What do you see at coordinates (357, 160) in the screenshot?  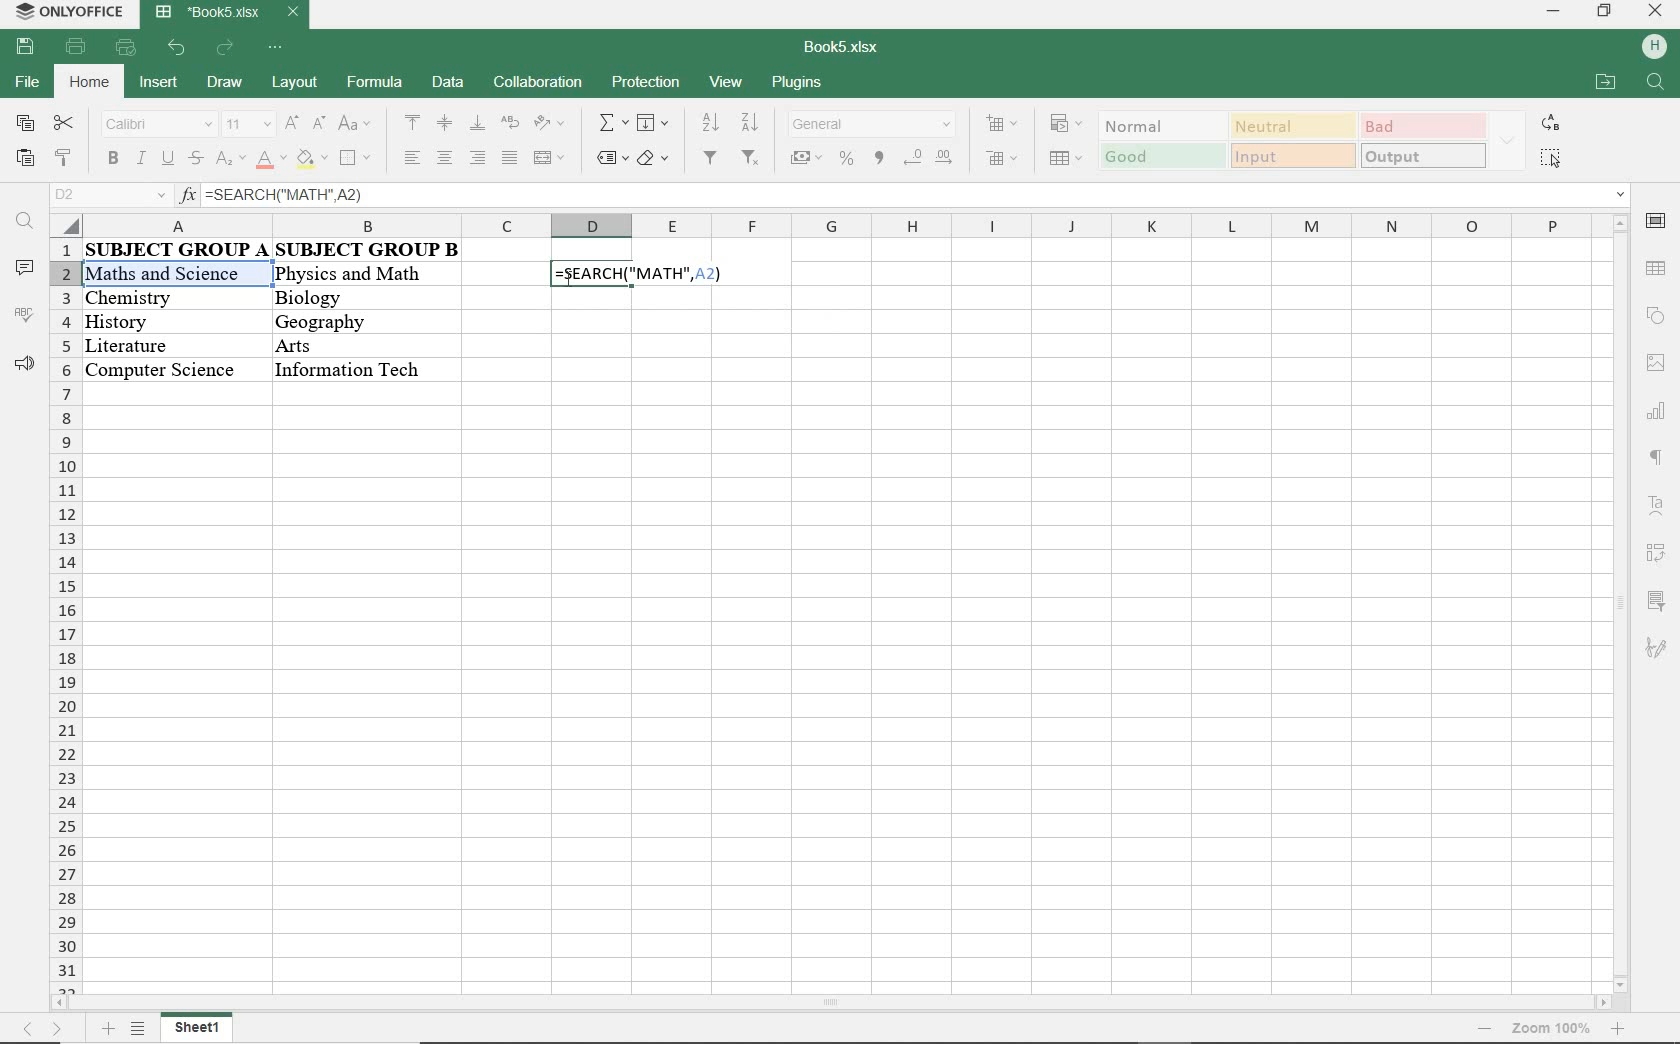 I see `borders` at bounding box center [357, 160].